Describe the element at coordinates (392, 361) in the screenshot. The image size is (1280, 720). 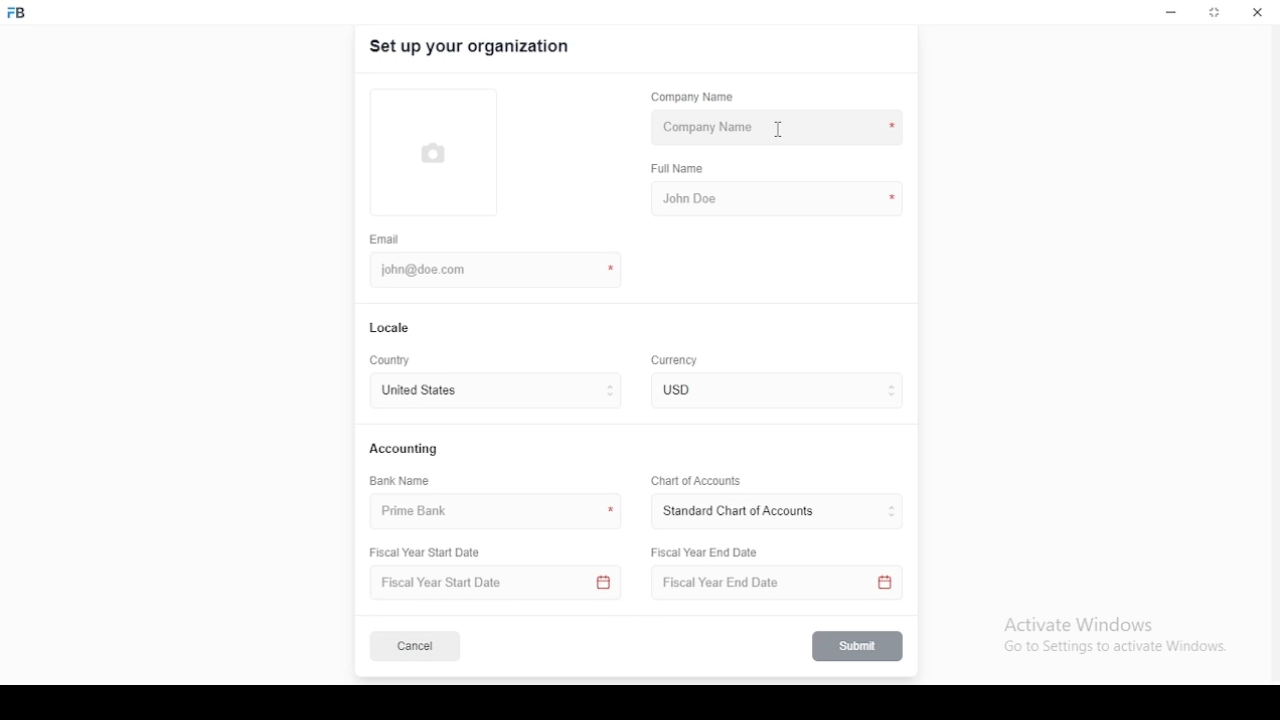
I see `country` at that location.